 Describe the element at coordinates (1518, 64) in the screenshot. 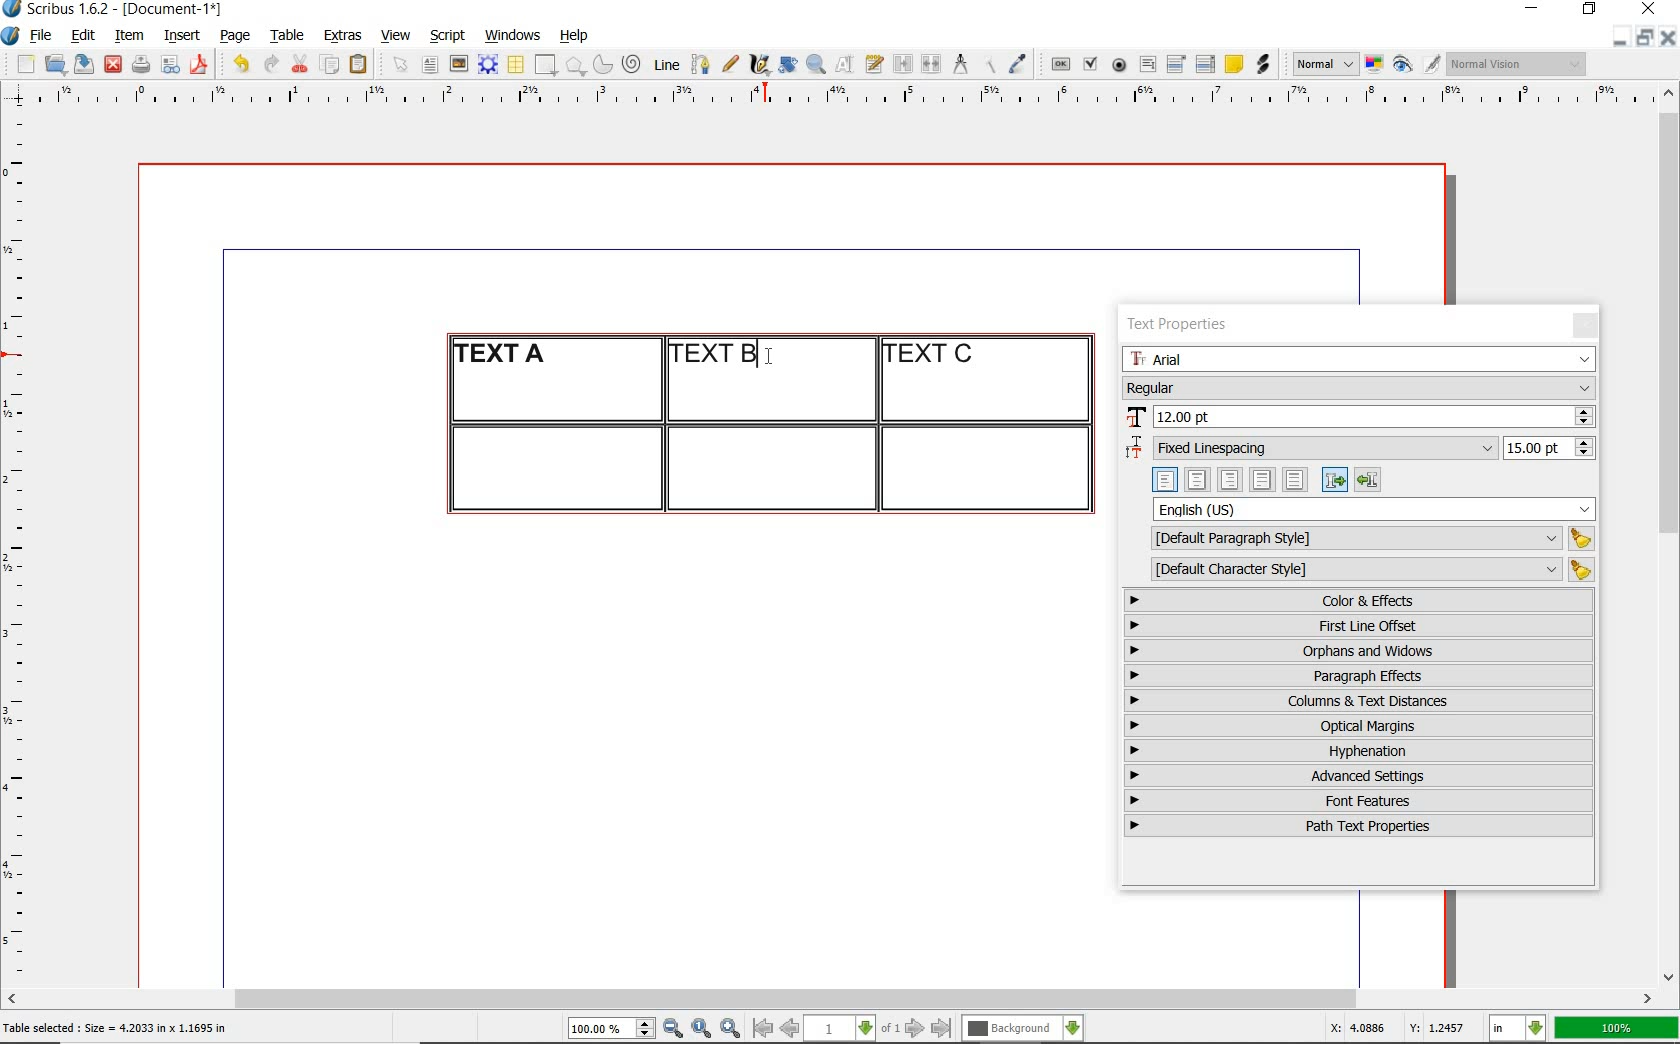

I see `visual appearance of the display` at that location.